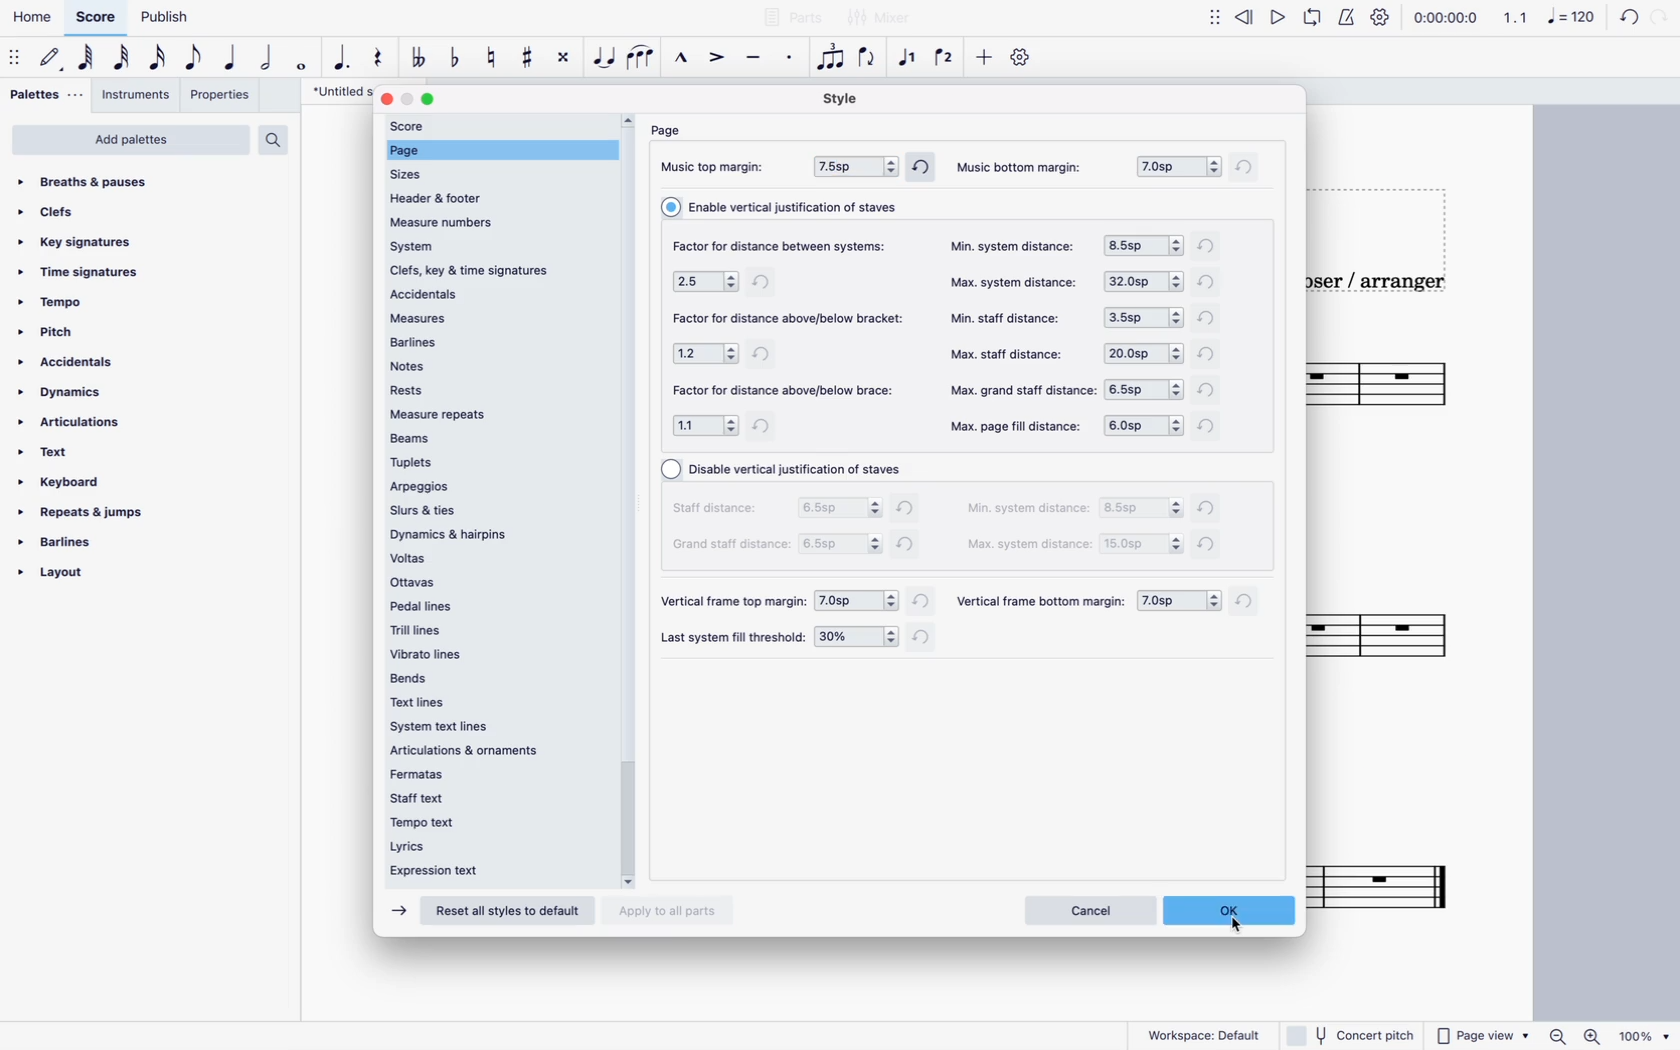 Image resolution: width=1680 pixels, height=1050 pixels. Describe the element at coordinates (229, 60) in the screenshot. I see `quarter note` at that location.